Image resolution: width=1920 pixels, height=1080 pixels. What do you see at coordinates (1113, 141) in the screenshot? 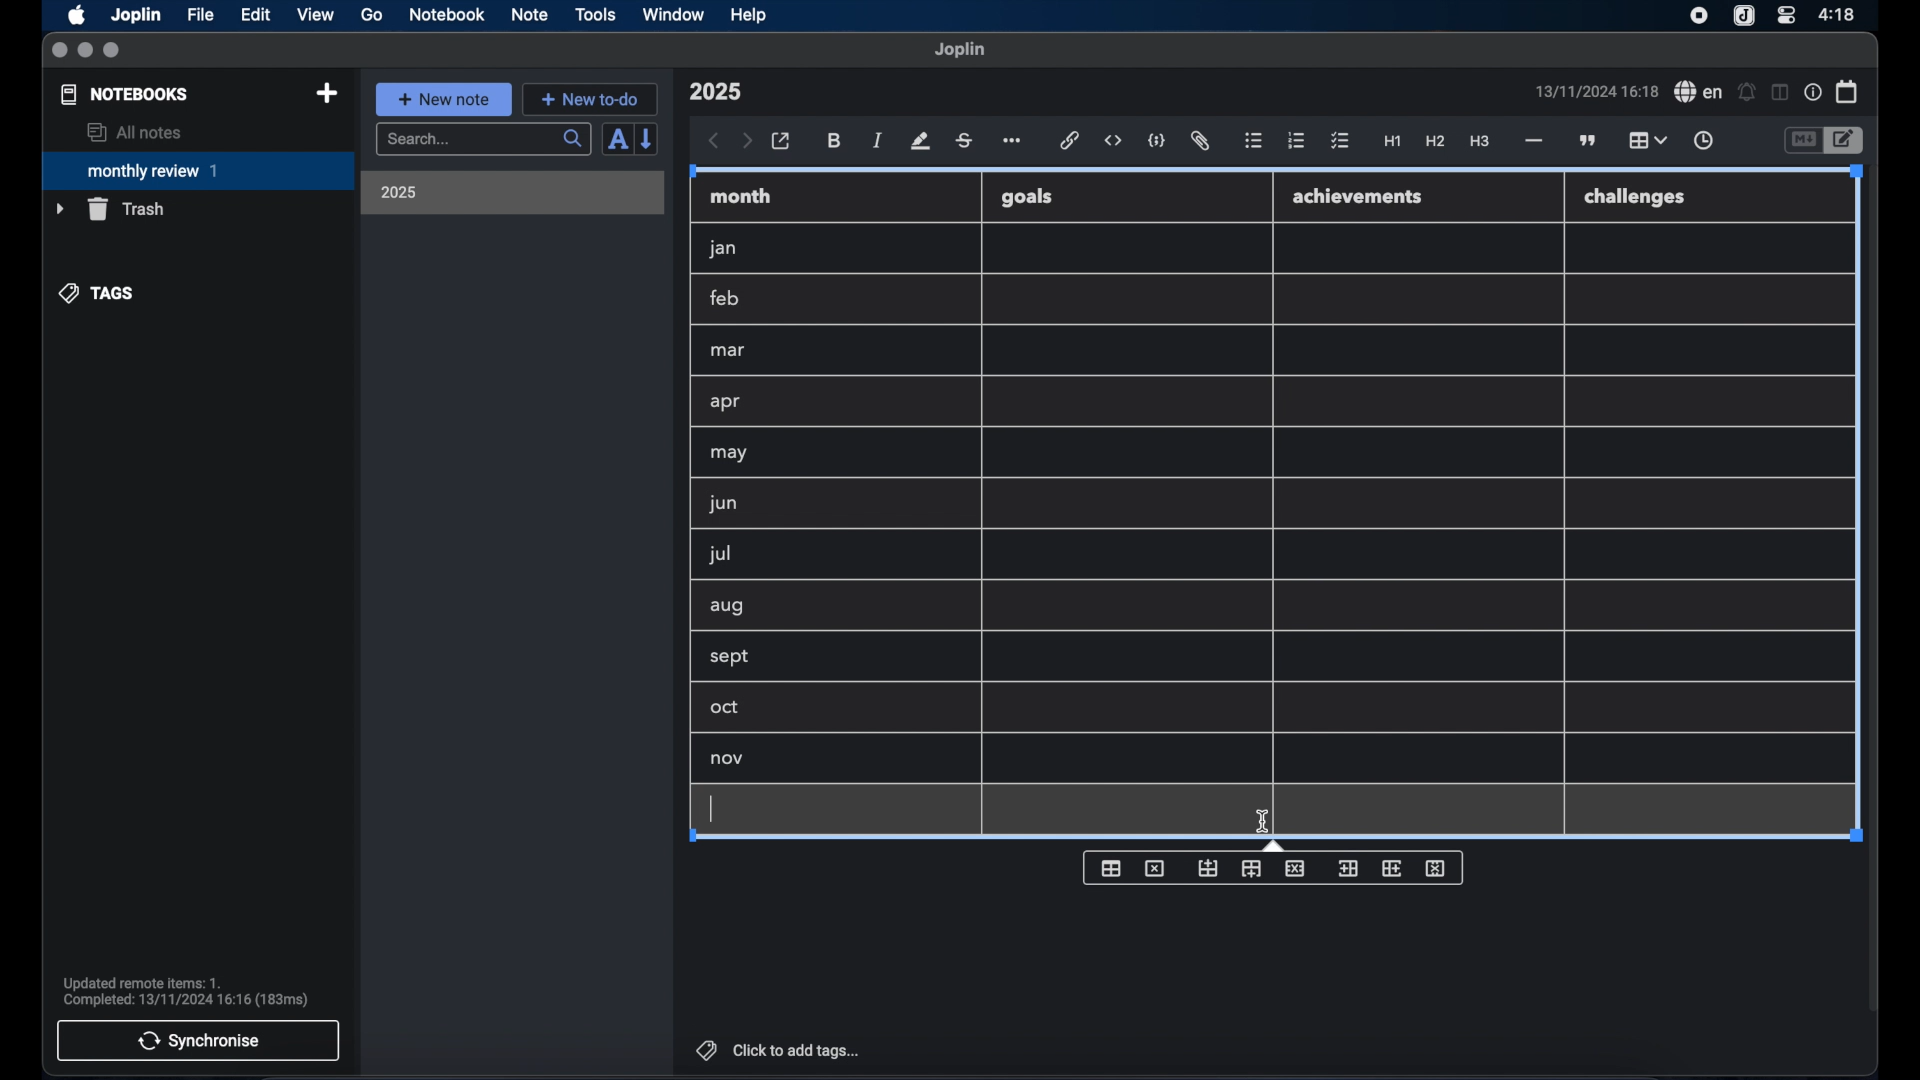
I see `inline code` at bounding box center [1113, 141].